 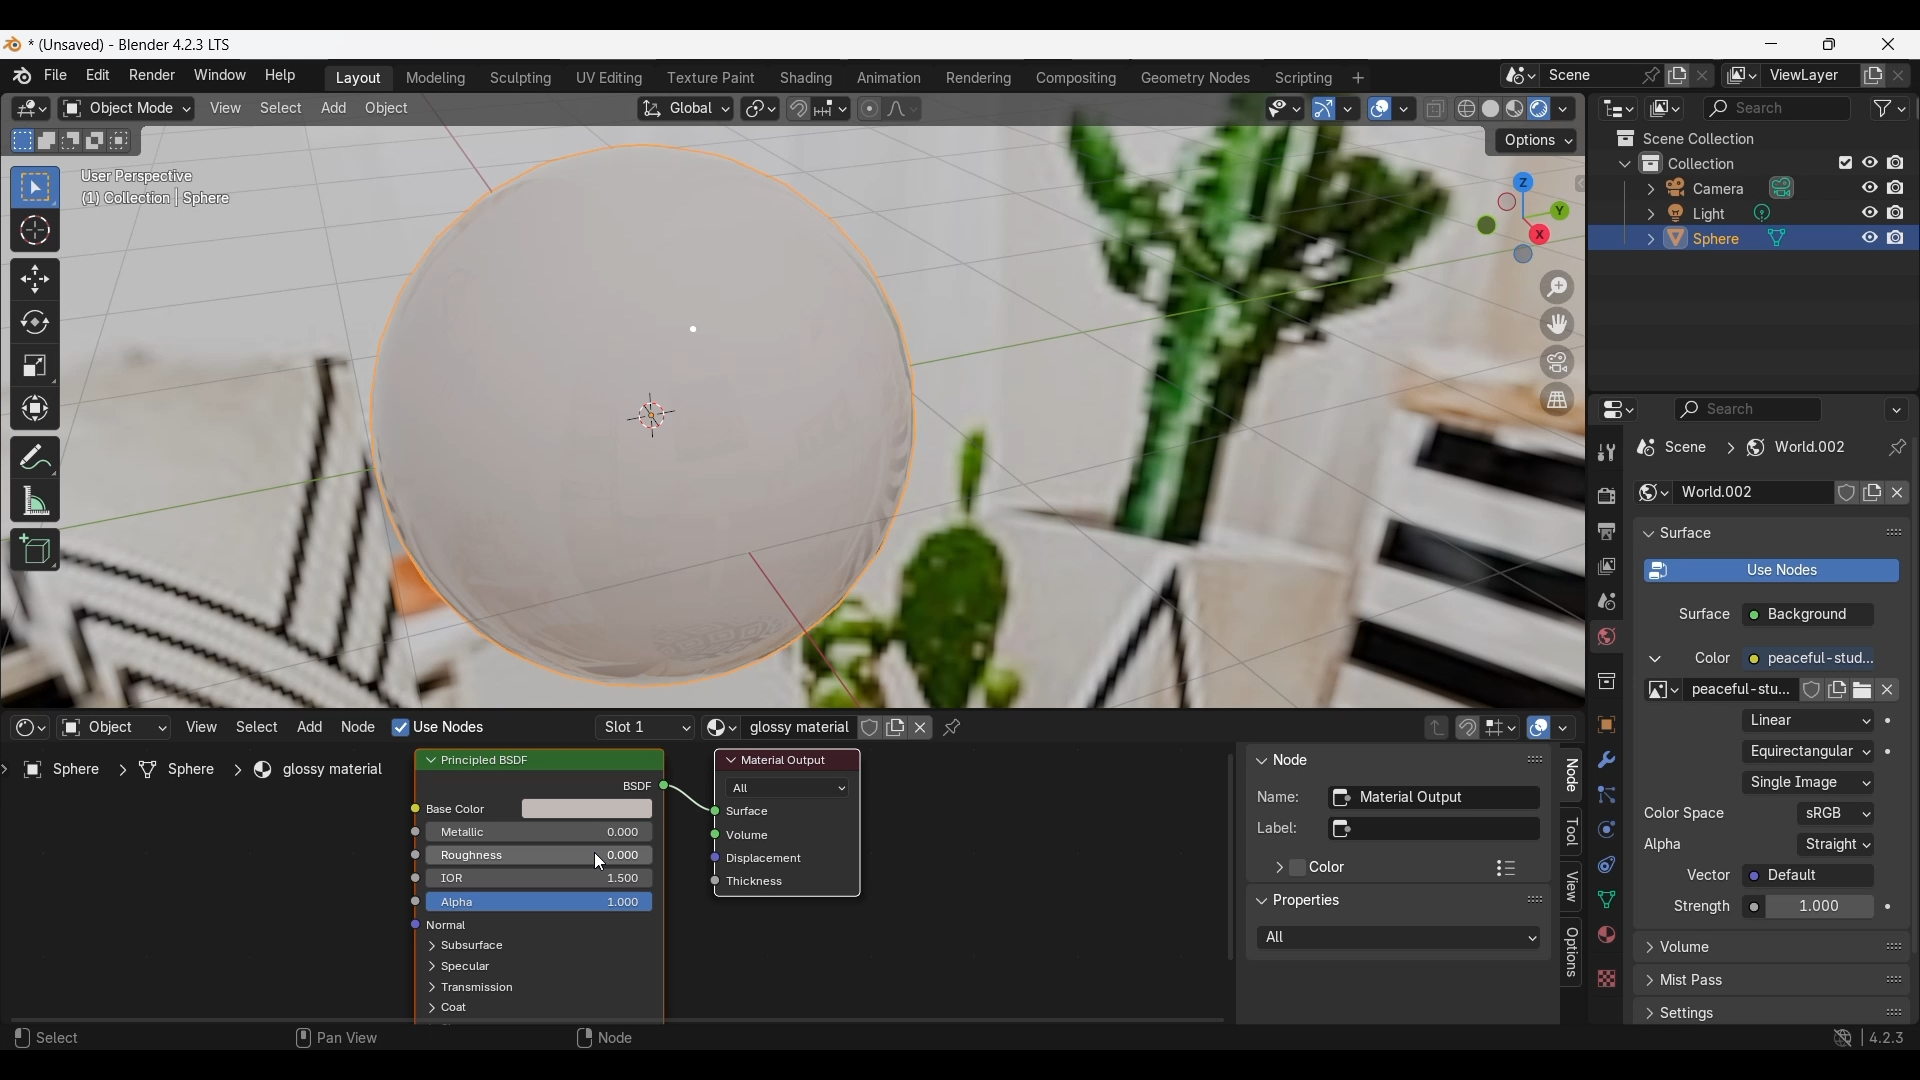 I want to click on light, so click(x=1713, y=214).